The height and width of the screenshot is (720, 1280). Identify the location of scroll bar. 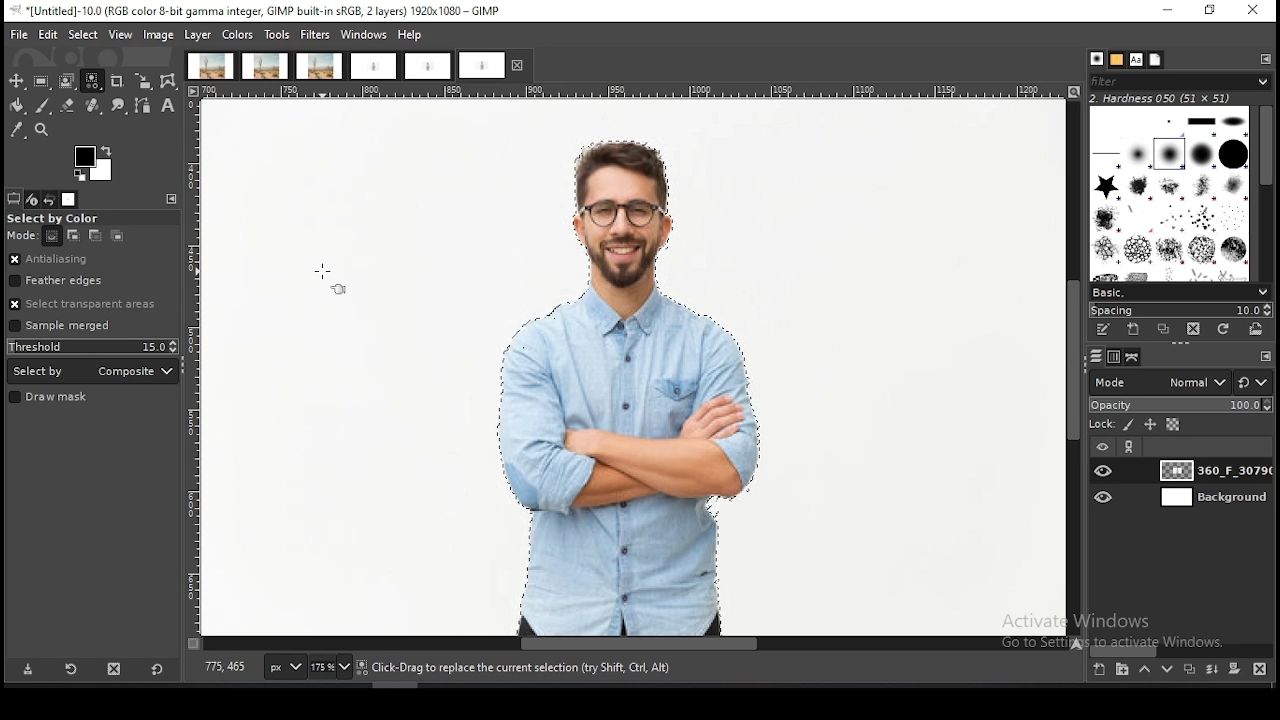
(1182, 650).